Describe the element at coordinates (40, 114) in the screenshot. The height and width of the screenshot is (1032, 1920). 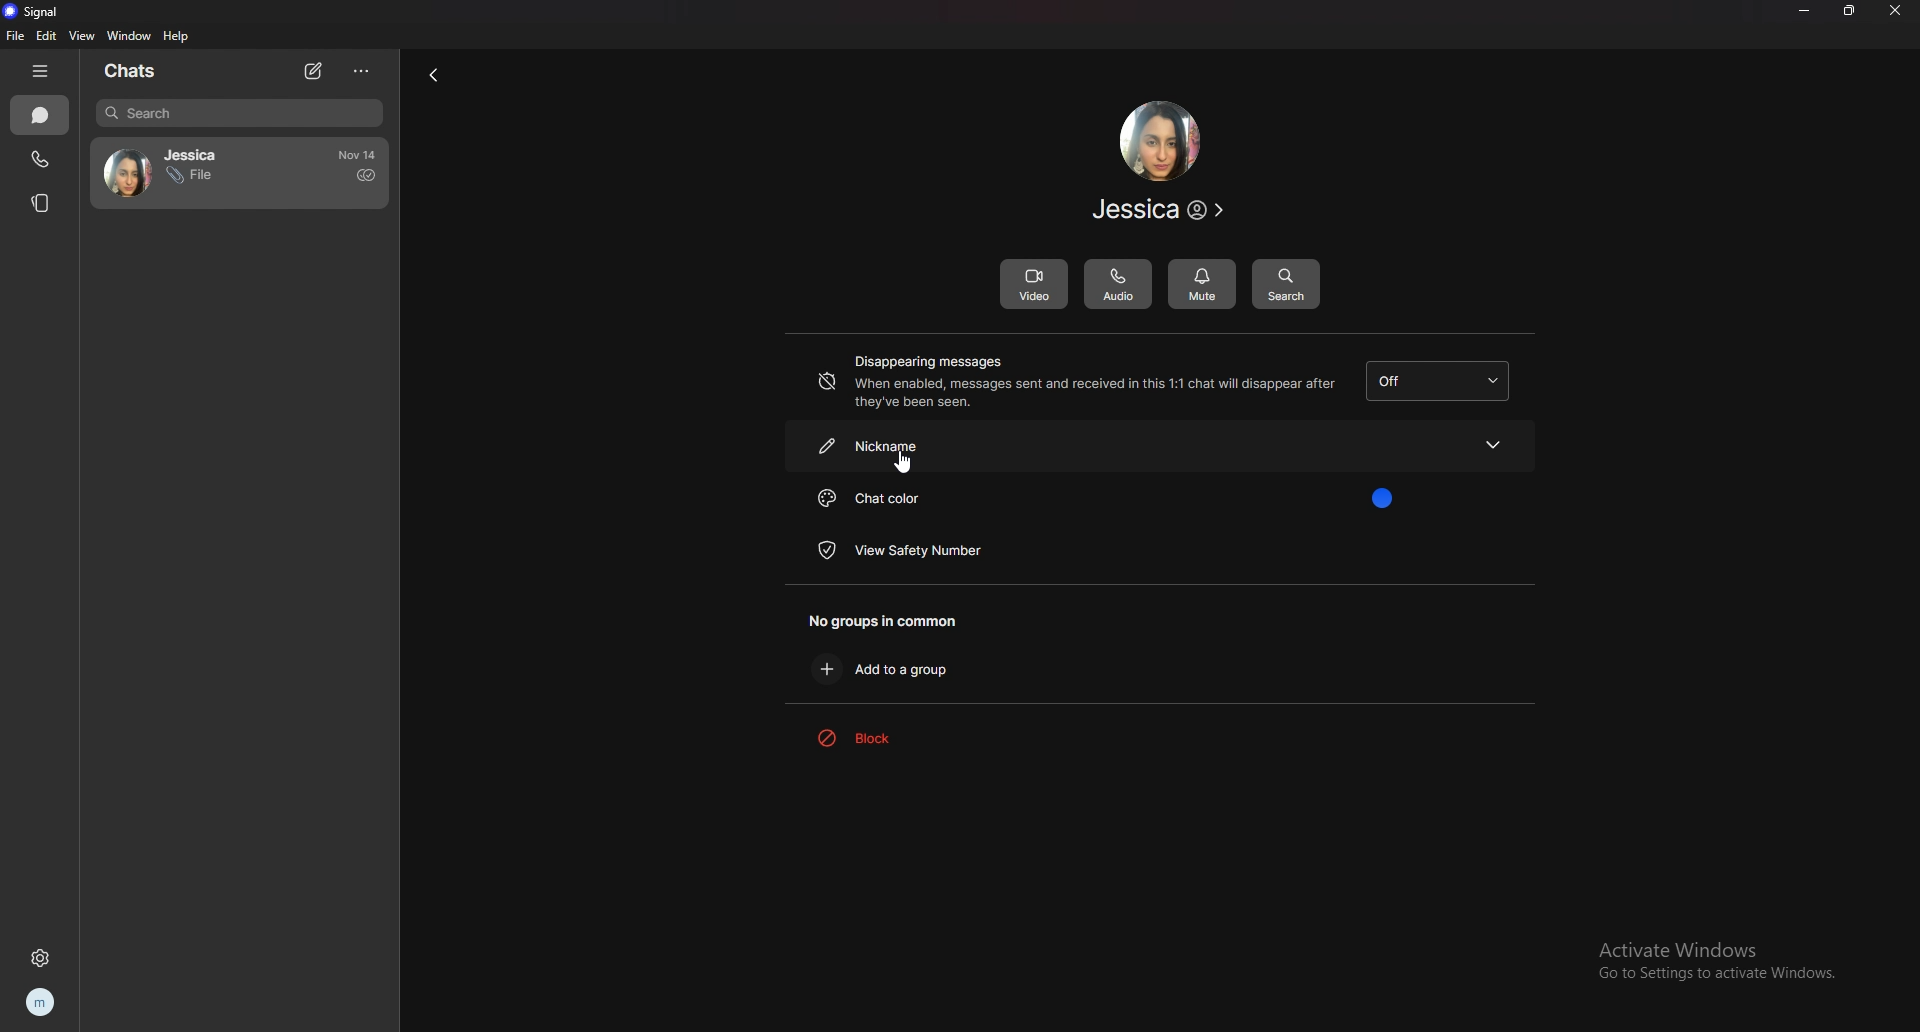
I see `chats` at that location.